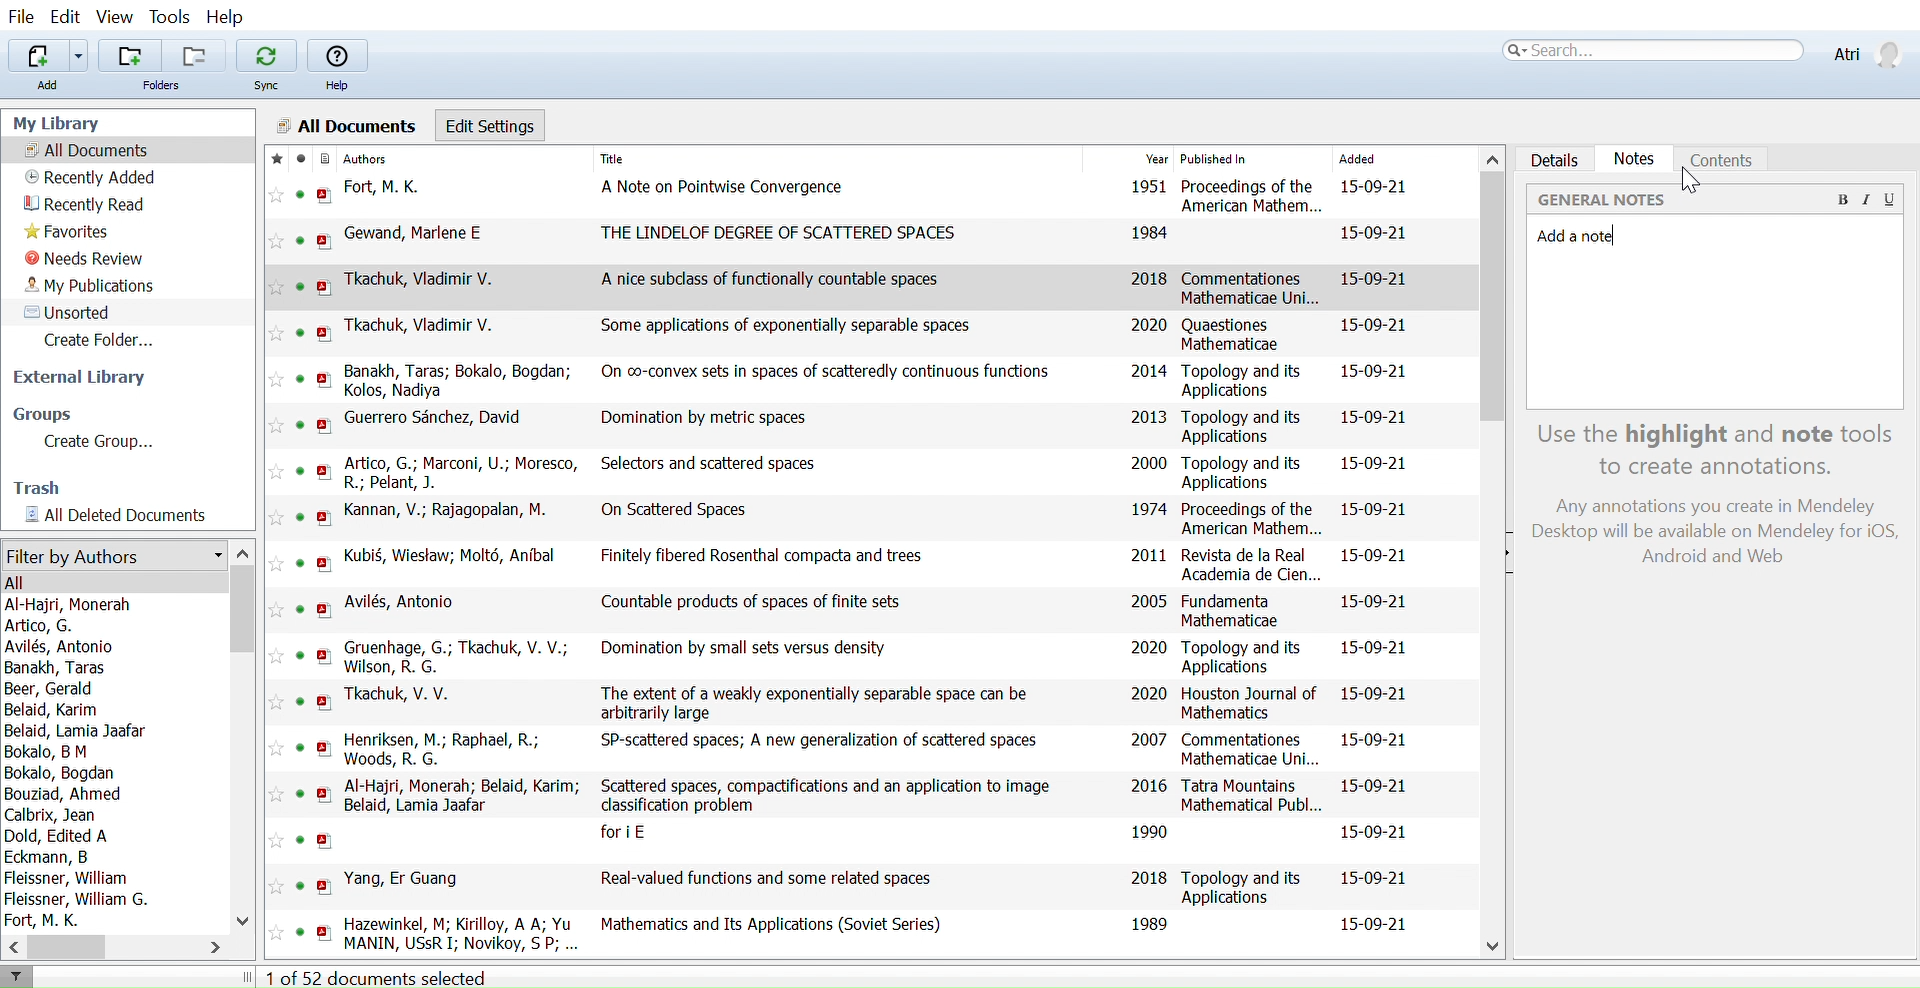 The image size is (1920, 988). Describe the element at coordinates (276, 702) in the screenshot. I see `Add this reference to favorites` at that location.